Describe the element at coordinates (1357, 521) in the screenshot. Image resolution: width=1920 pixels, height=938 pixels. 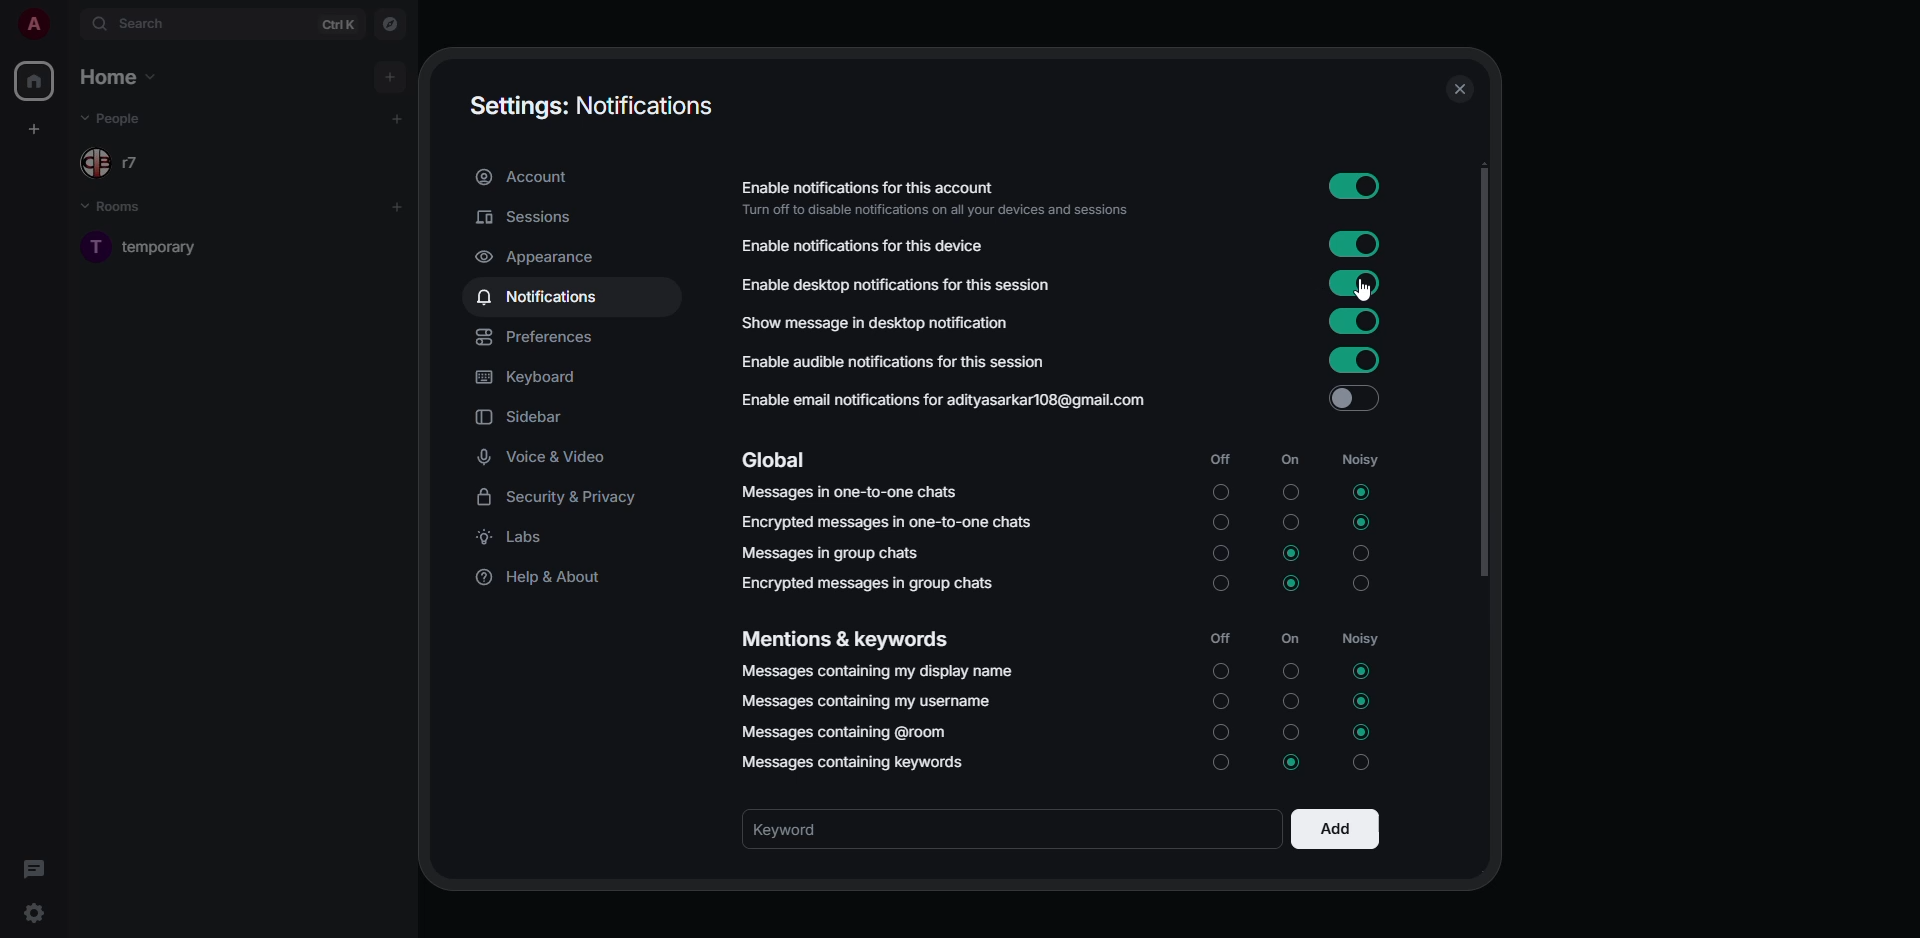
I see `selected` at that location.